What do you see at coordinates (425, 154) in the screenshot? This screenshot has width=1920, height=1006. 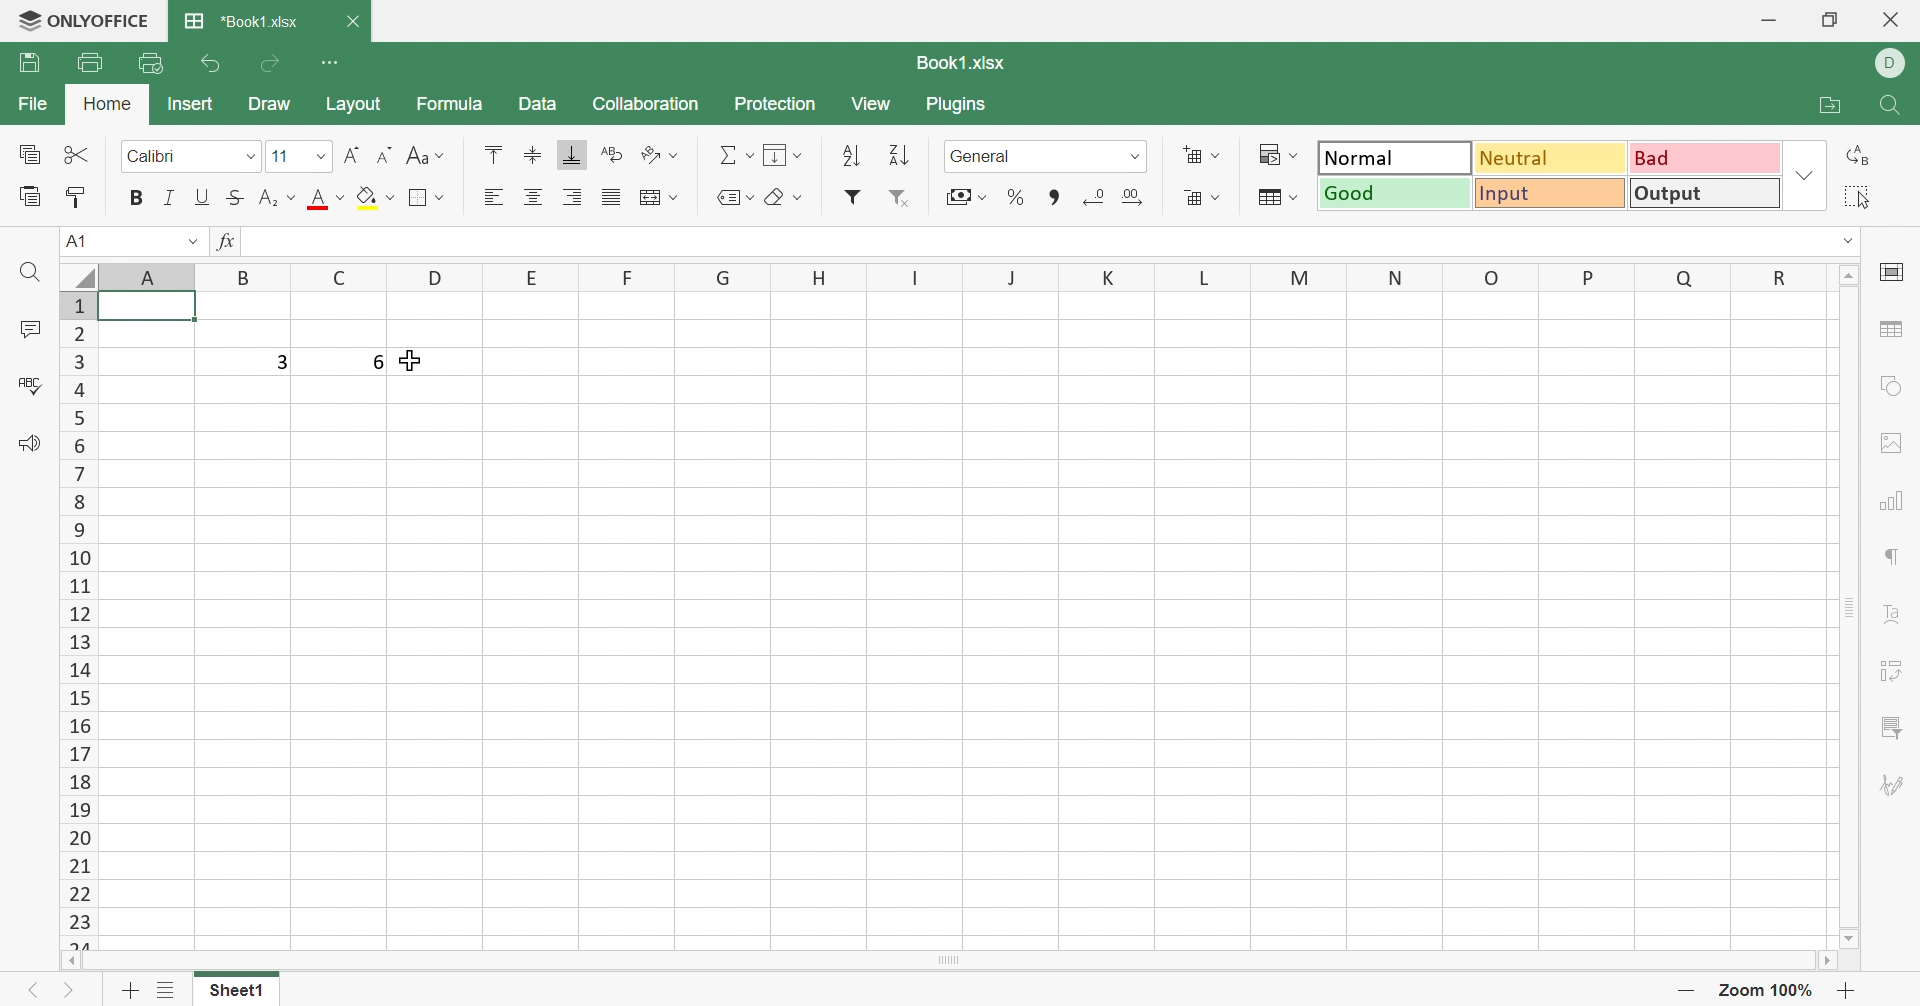 I see `Change case` at bounding box center [425, 154].